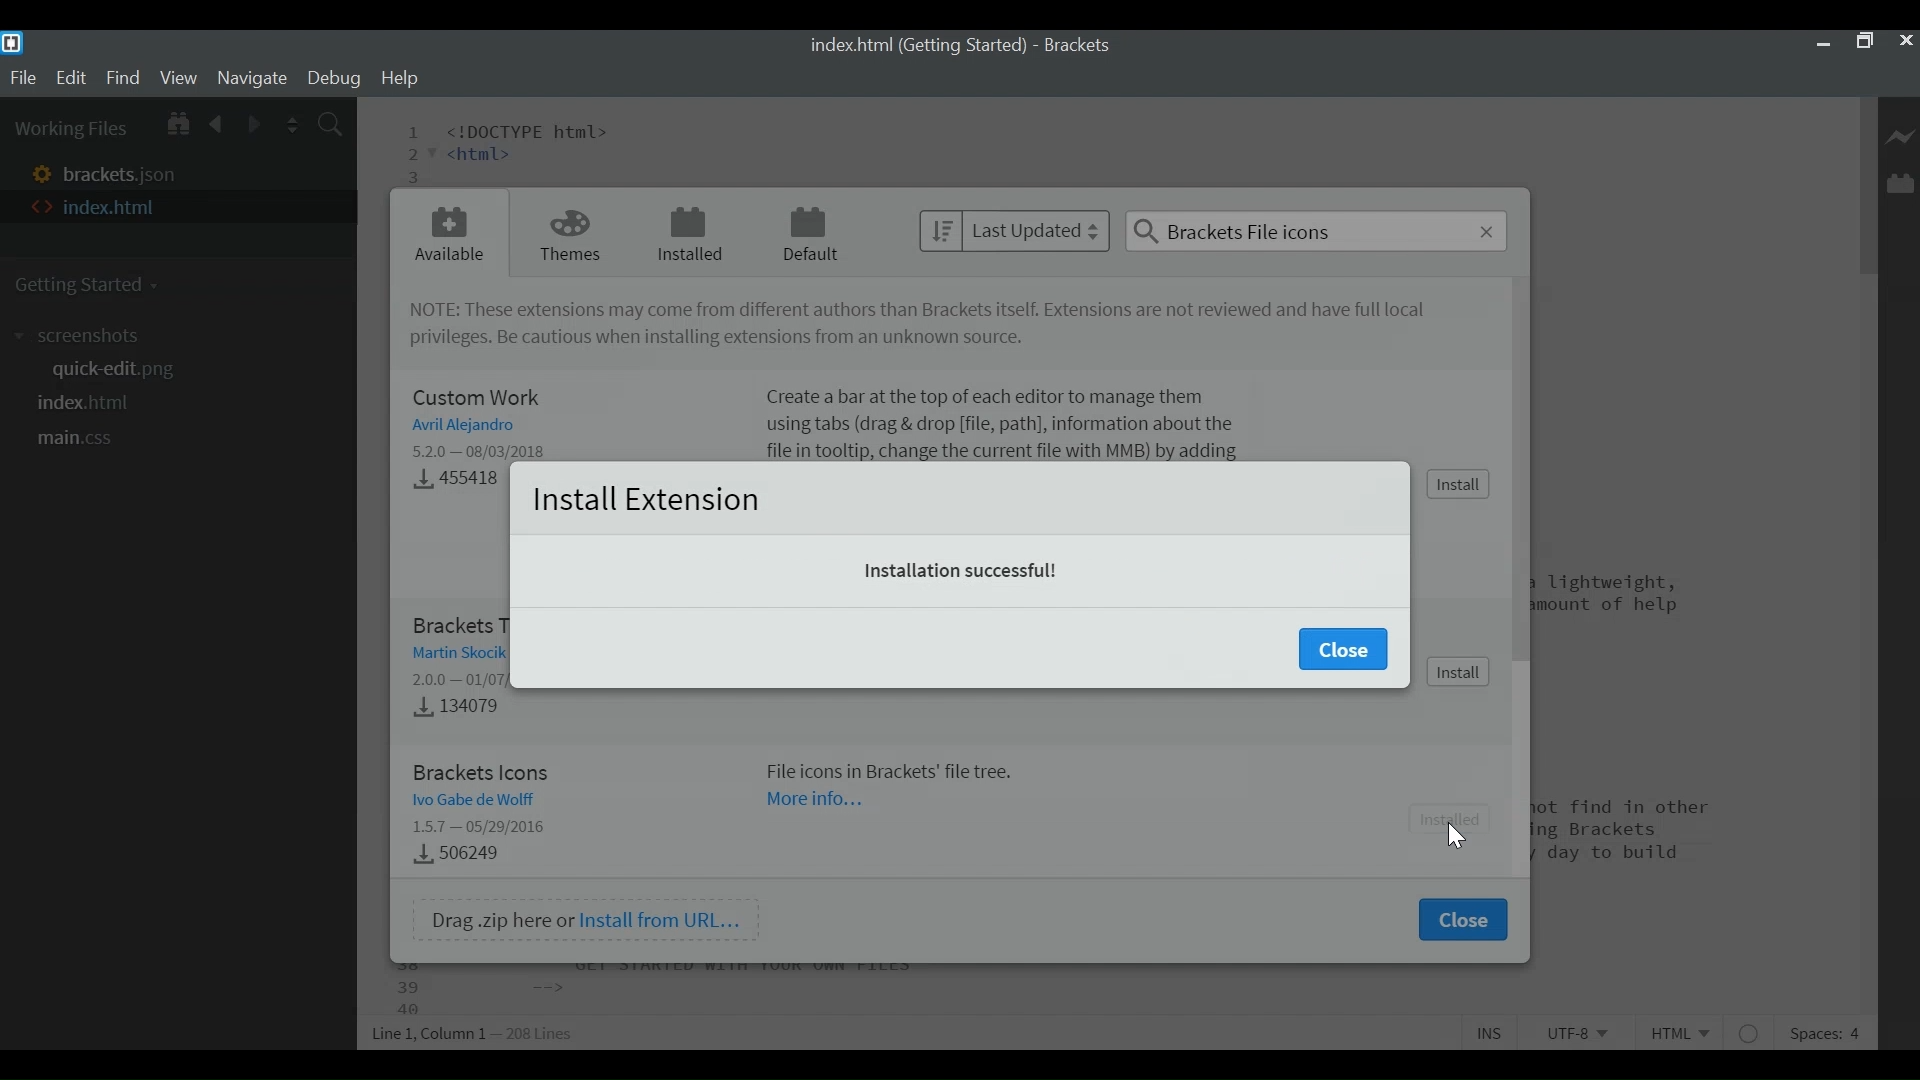  I want to click on No lintel available for html, so click(1751, 1032).